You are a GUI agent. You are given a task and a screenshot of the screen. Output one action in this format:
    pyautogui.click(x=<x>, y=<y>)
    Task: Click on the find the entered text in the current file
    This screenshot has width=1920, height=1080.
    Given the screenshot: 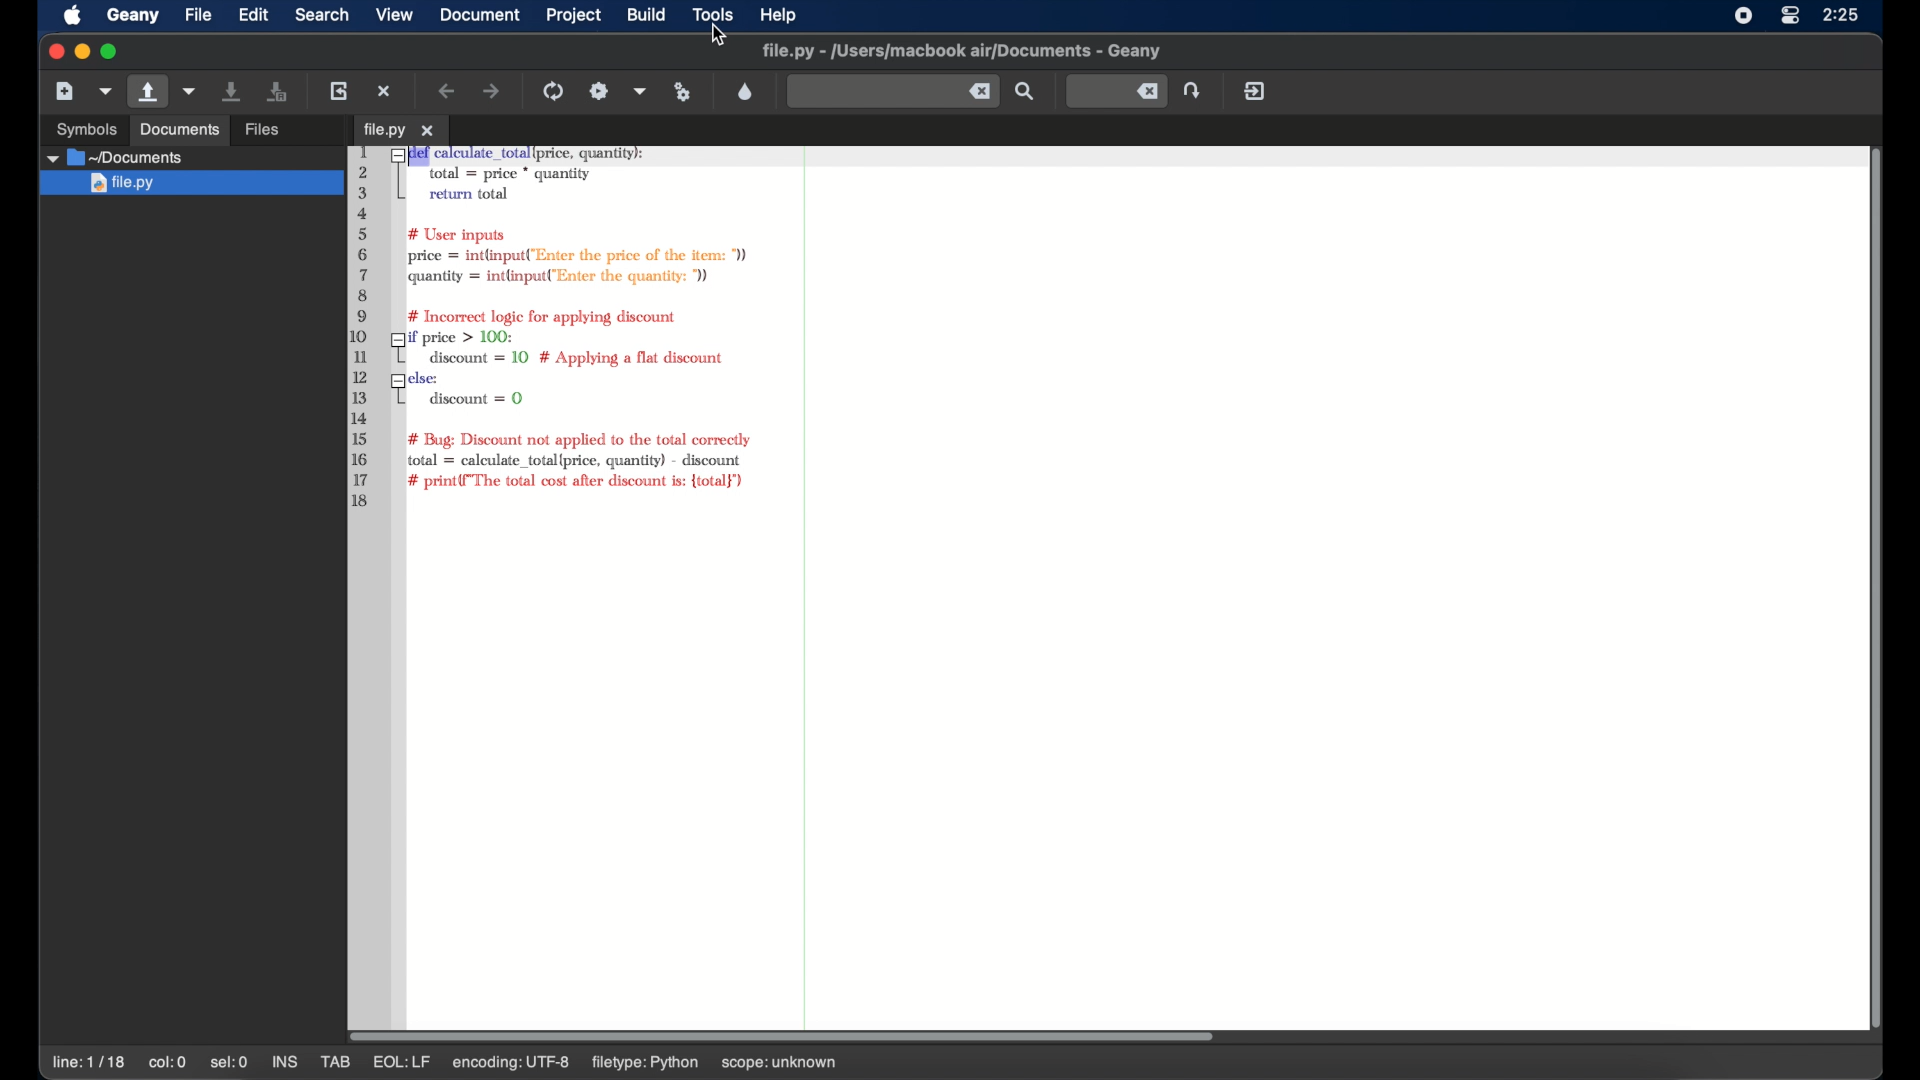 What is the action you would take?
    pyautogui.click(x=892, y=91)
    